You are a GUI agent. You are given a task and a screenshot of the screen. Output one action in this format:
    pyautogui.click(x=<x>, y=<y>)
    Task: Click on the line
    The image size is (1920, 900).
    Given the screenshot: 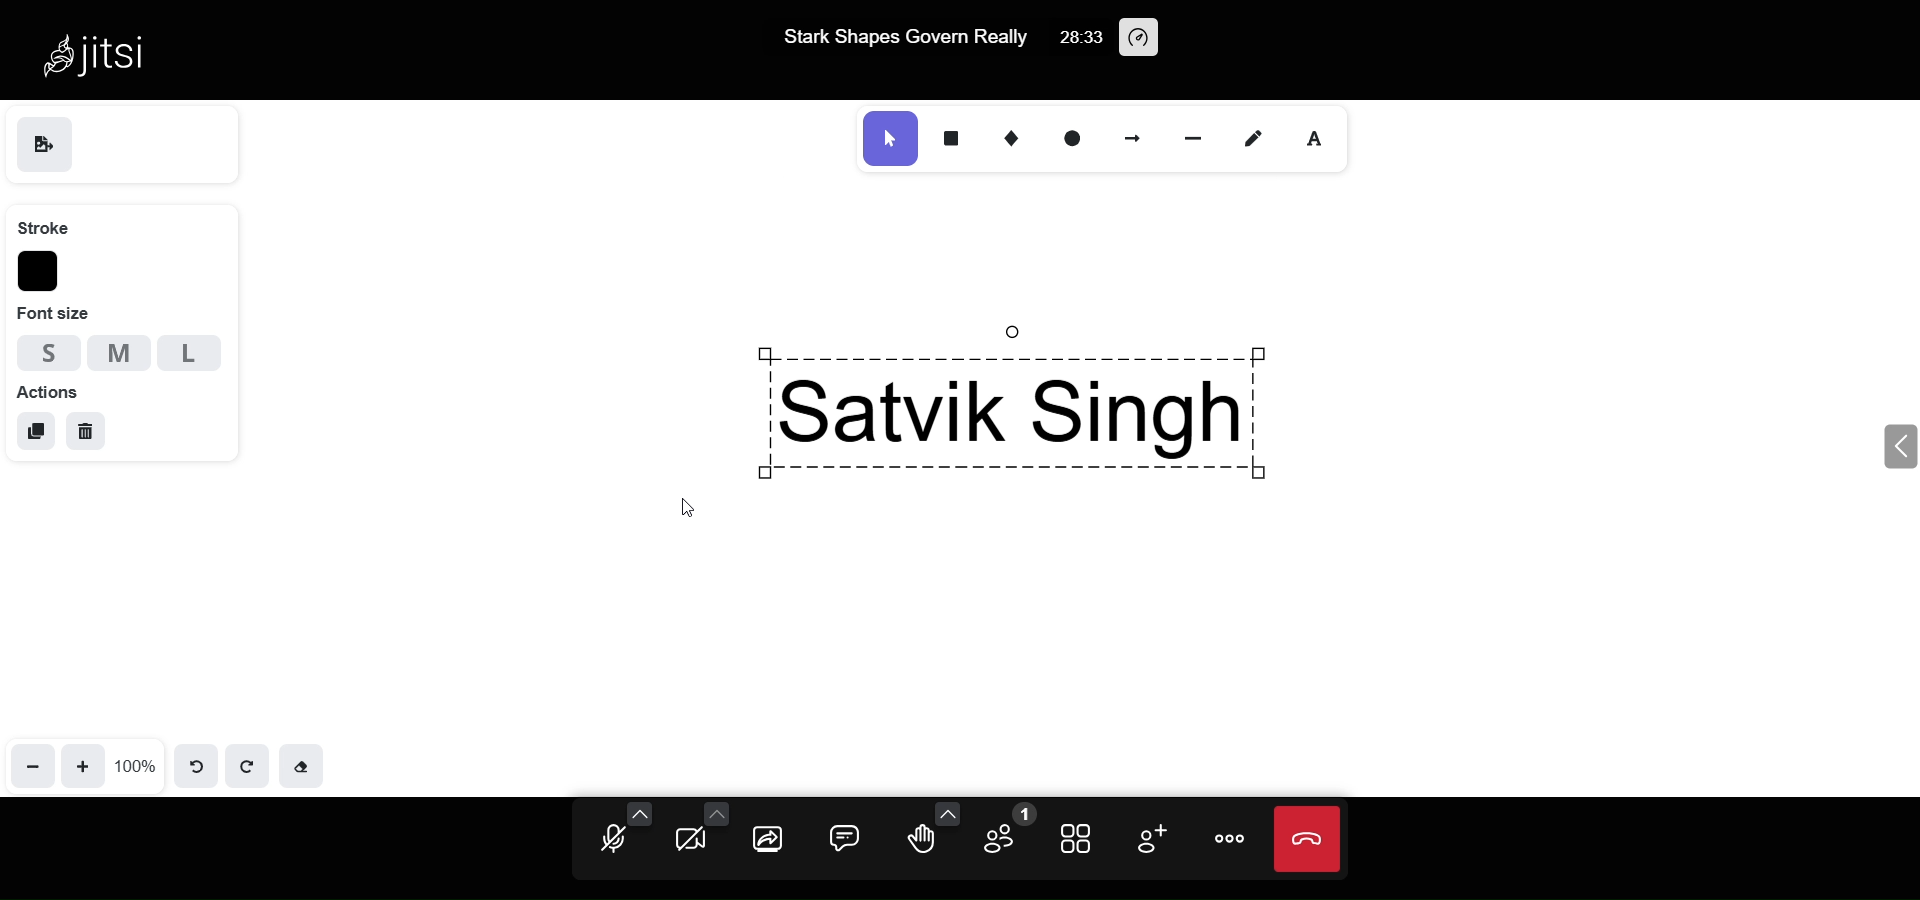 What is the action you would take?
    pyautogui.click(x=1190, y=136)
    